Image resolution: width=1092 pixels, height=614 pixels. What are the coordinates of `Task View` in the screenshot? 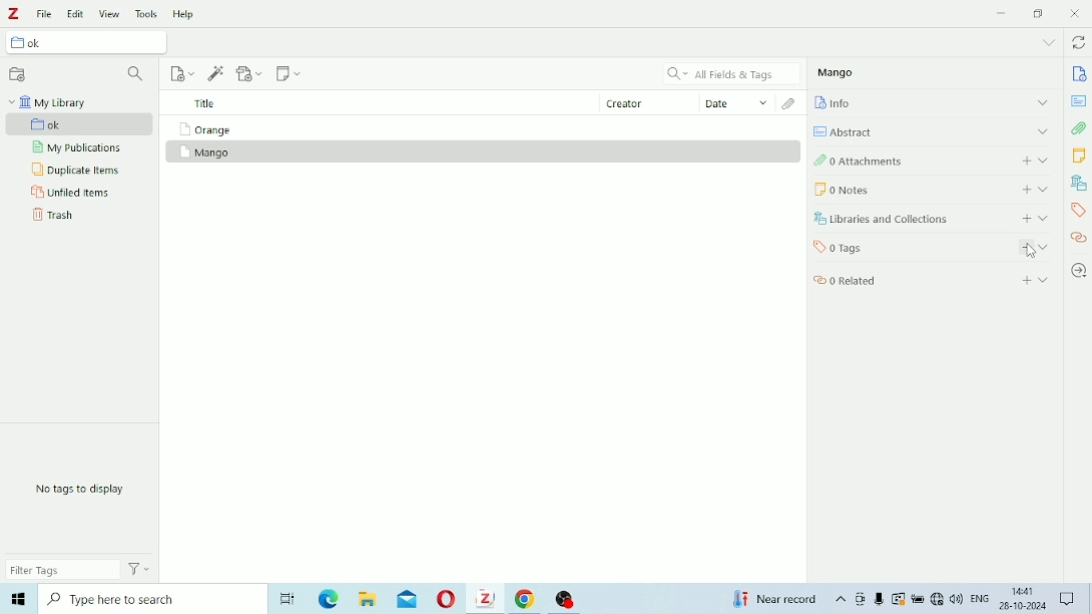 It's located at (290, 597).